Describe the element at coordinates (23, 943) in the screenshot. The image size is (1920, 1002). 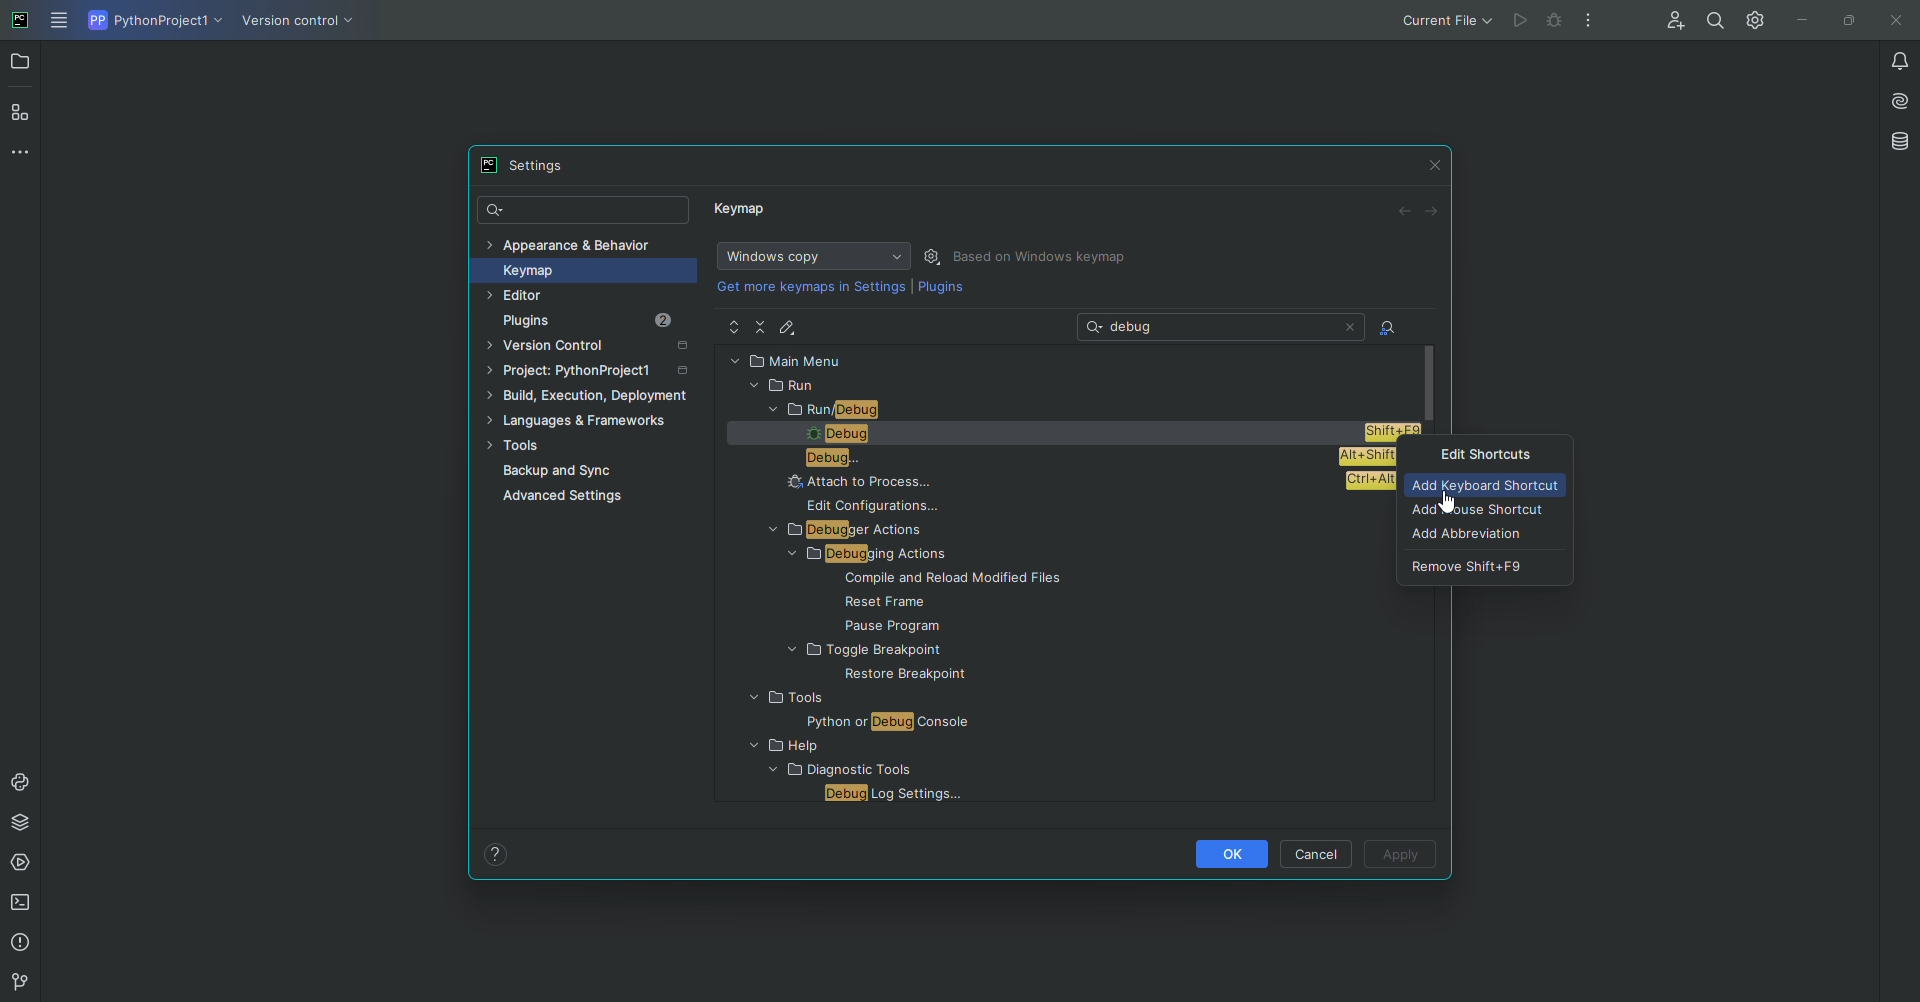
I see `Problems` at that location.